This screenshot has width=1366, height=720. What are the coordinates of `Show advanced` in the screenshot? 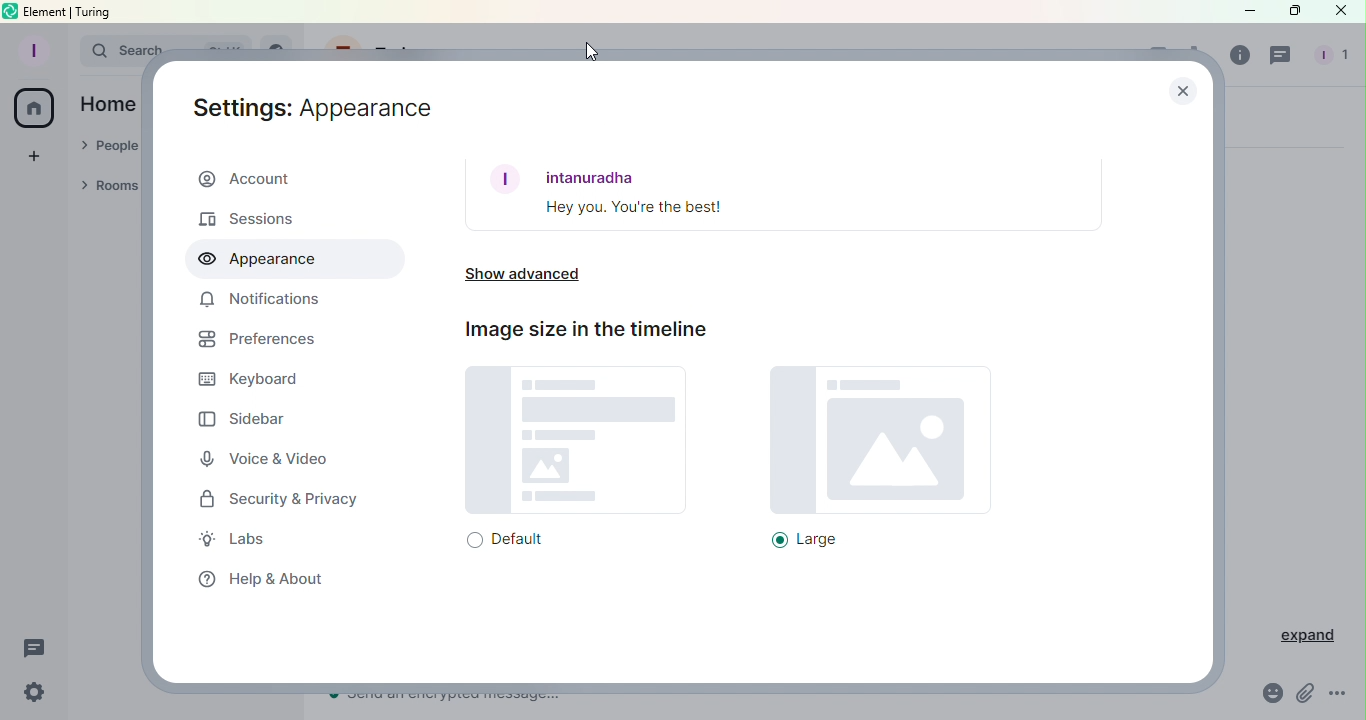 It's located at (531, 278).